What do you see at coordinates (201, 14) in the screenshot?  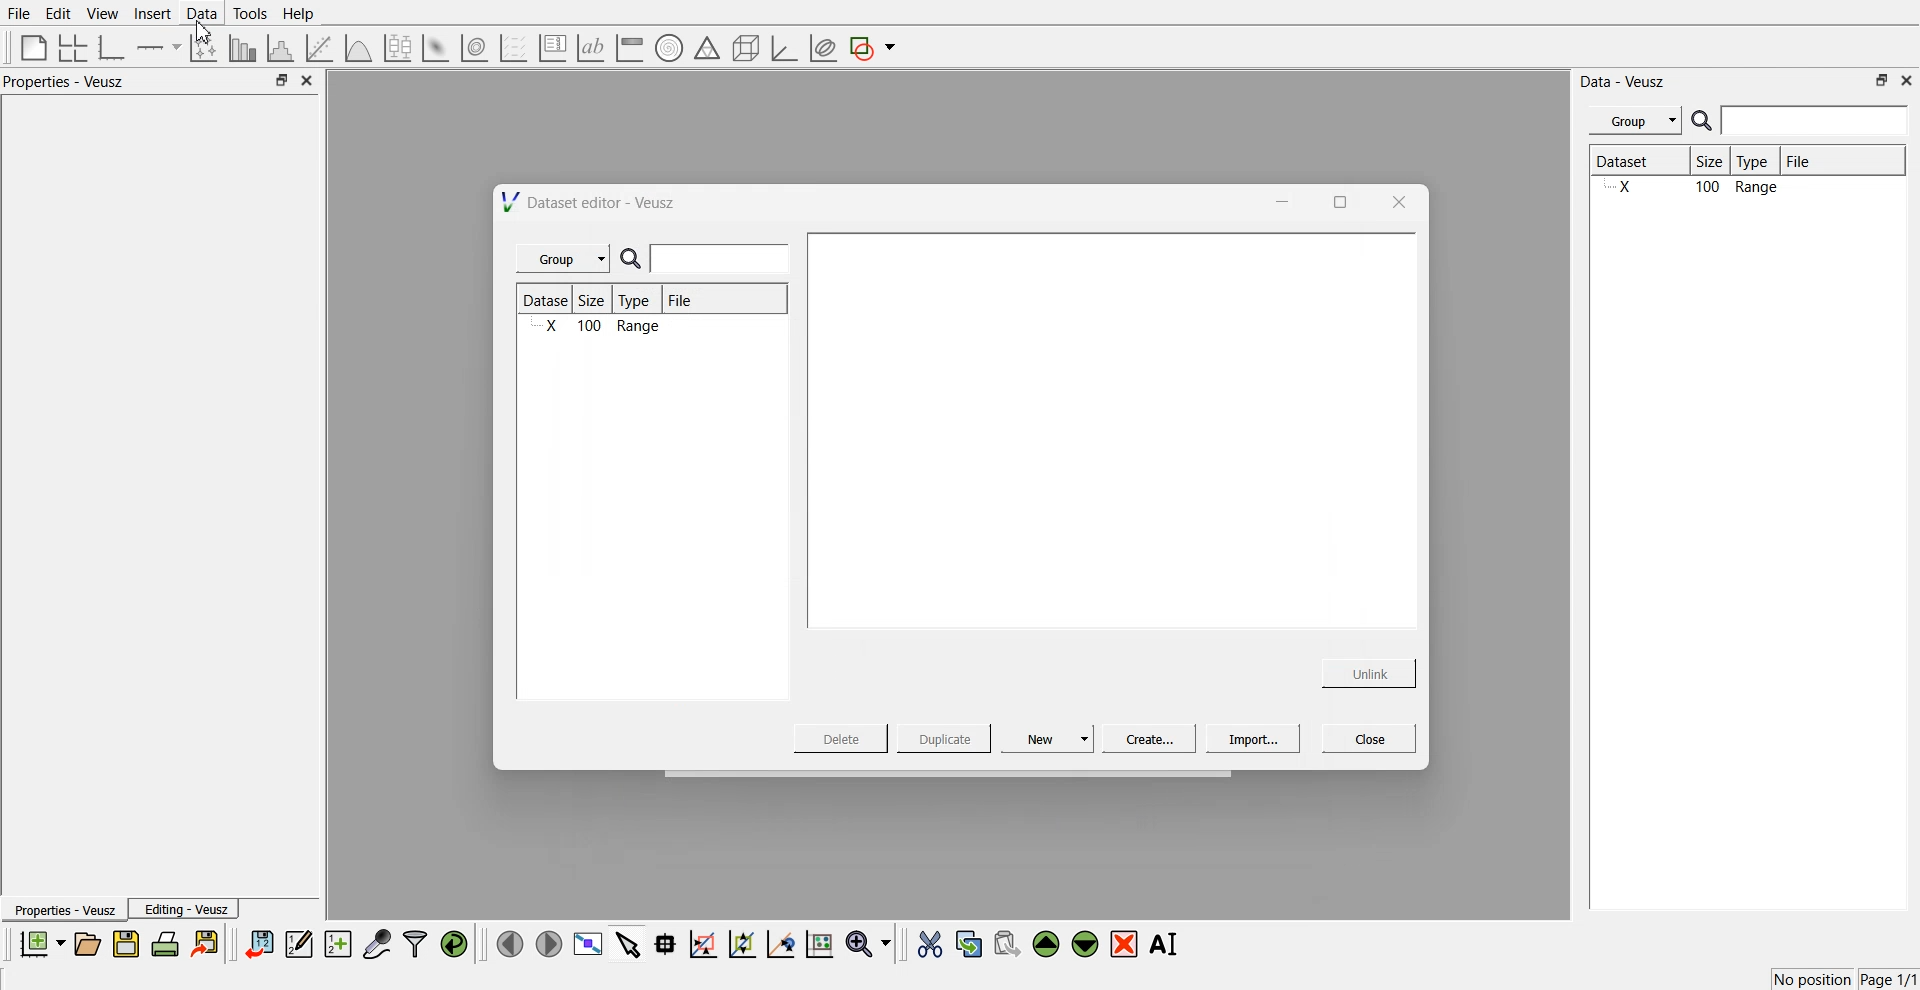 I see `Data` at bounding box center [201, 14].